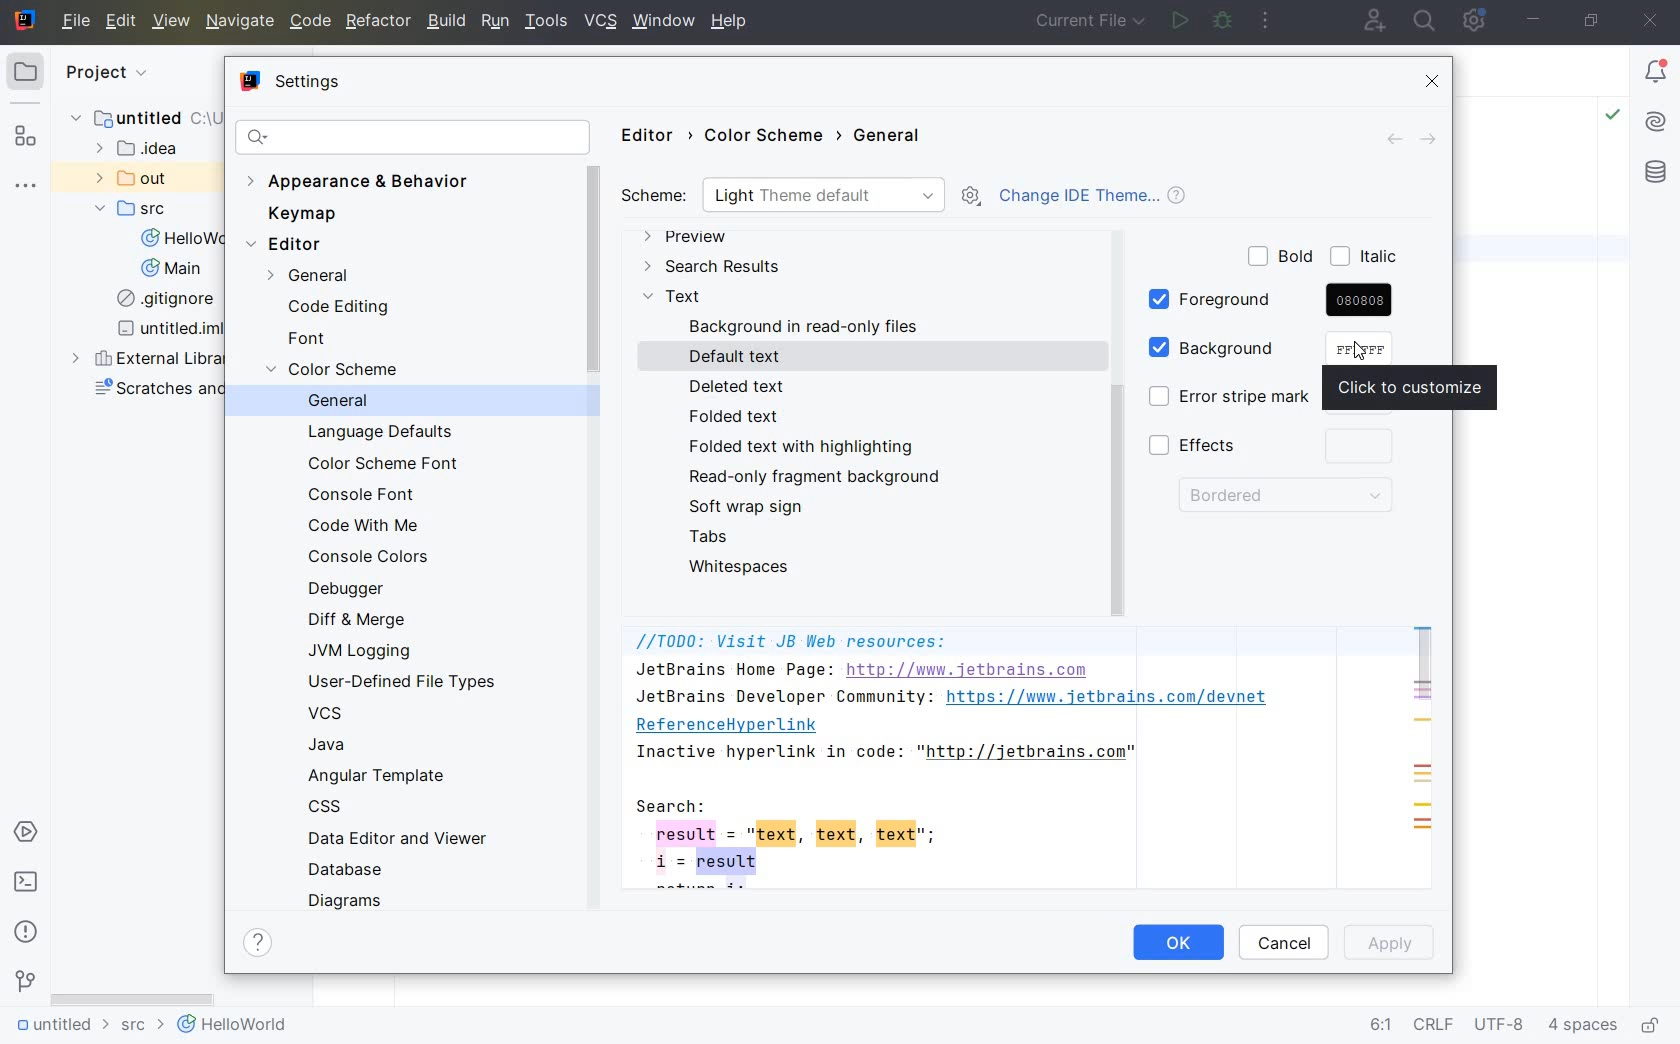  I want to click on CODE, so click(310, 23).